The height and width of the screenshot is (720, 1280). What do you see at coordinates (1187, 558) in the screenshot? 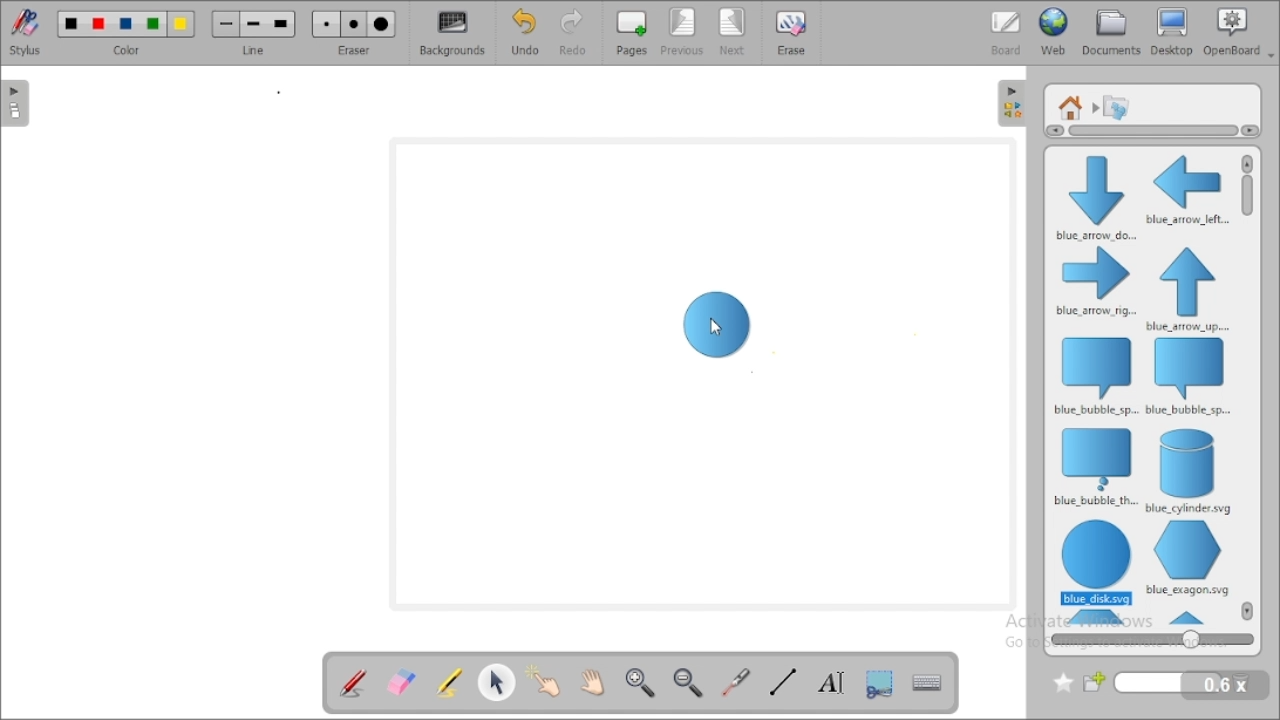
I see `blue exagon` at bounding box center [1187, 558].